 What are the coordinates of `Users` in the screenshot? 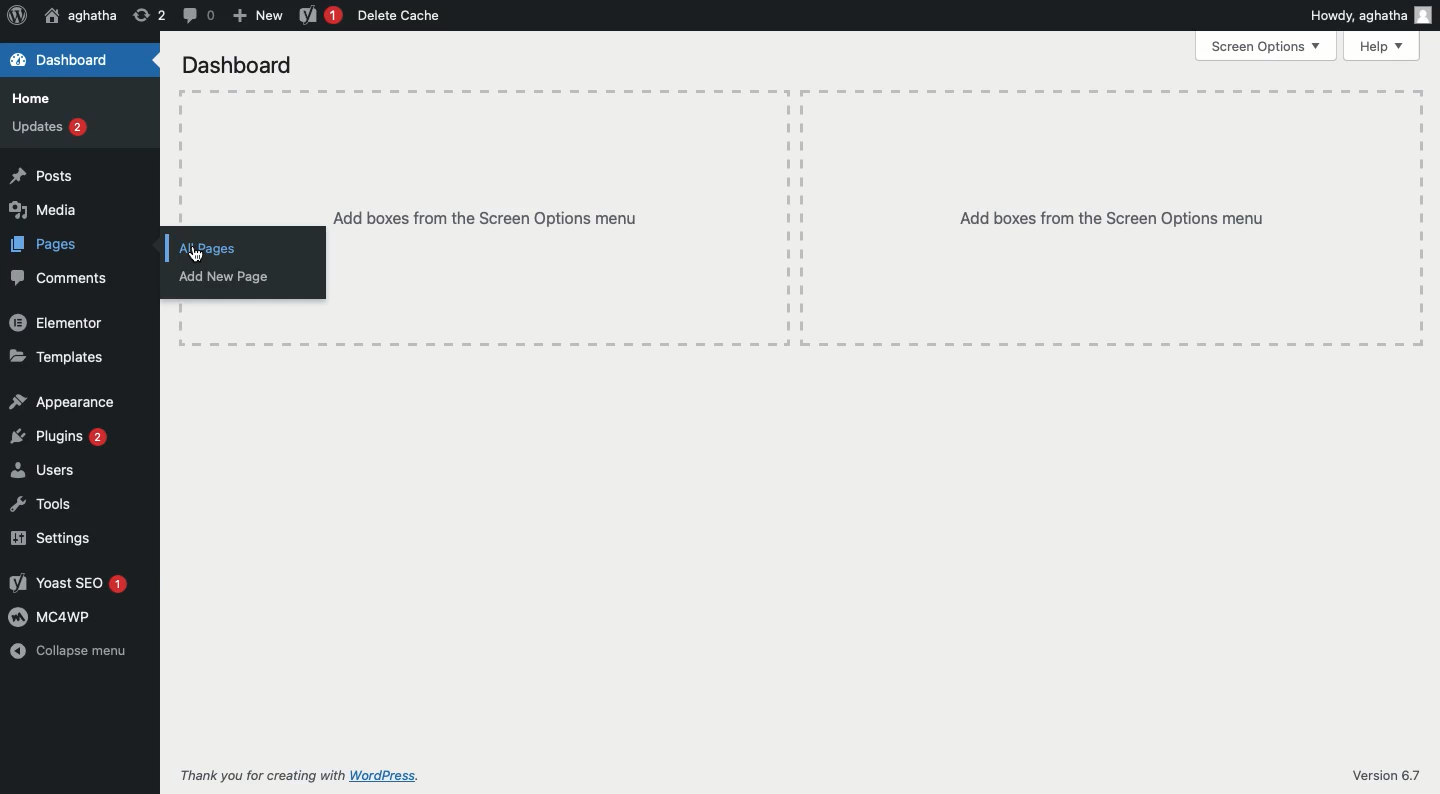 It's located at (65, 470).